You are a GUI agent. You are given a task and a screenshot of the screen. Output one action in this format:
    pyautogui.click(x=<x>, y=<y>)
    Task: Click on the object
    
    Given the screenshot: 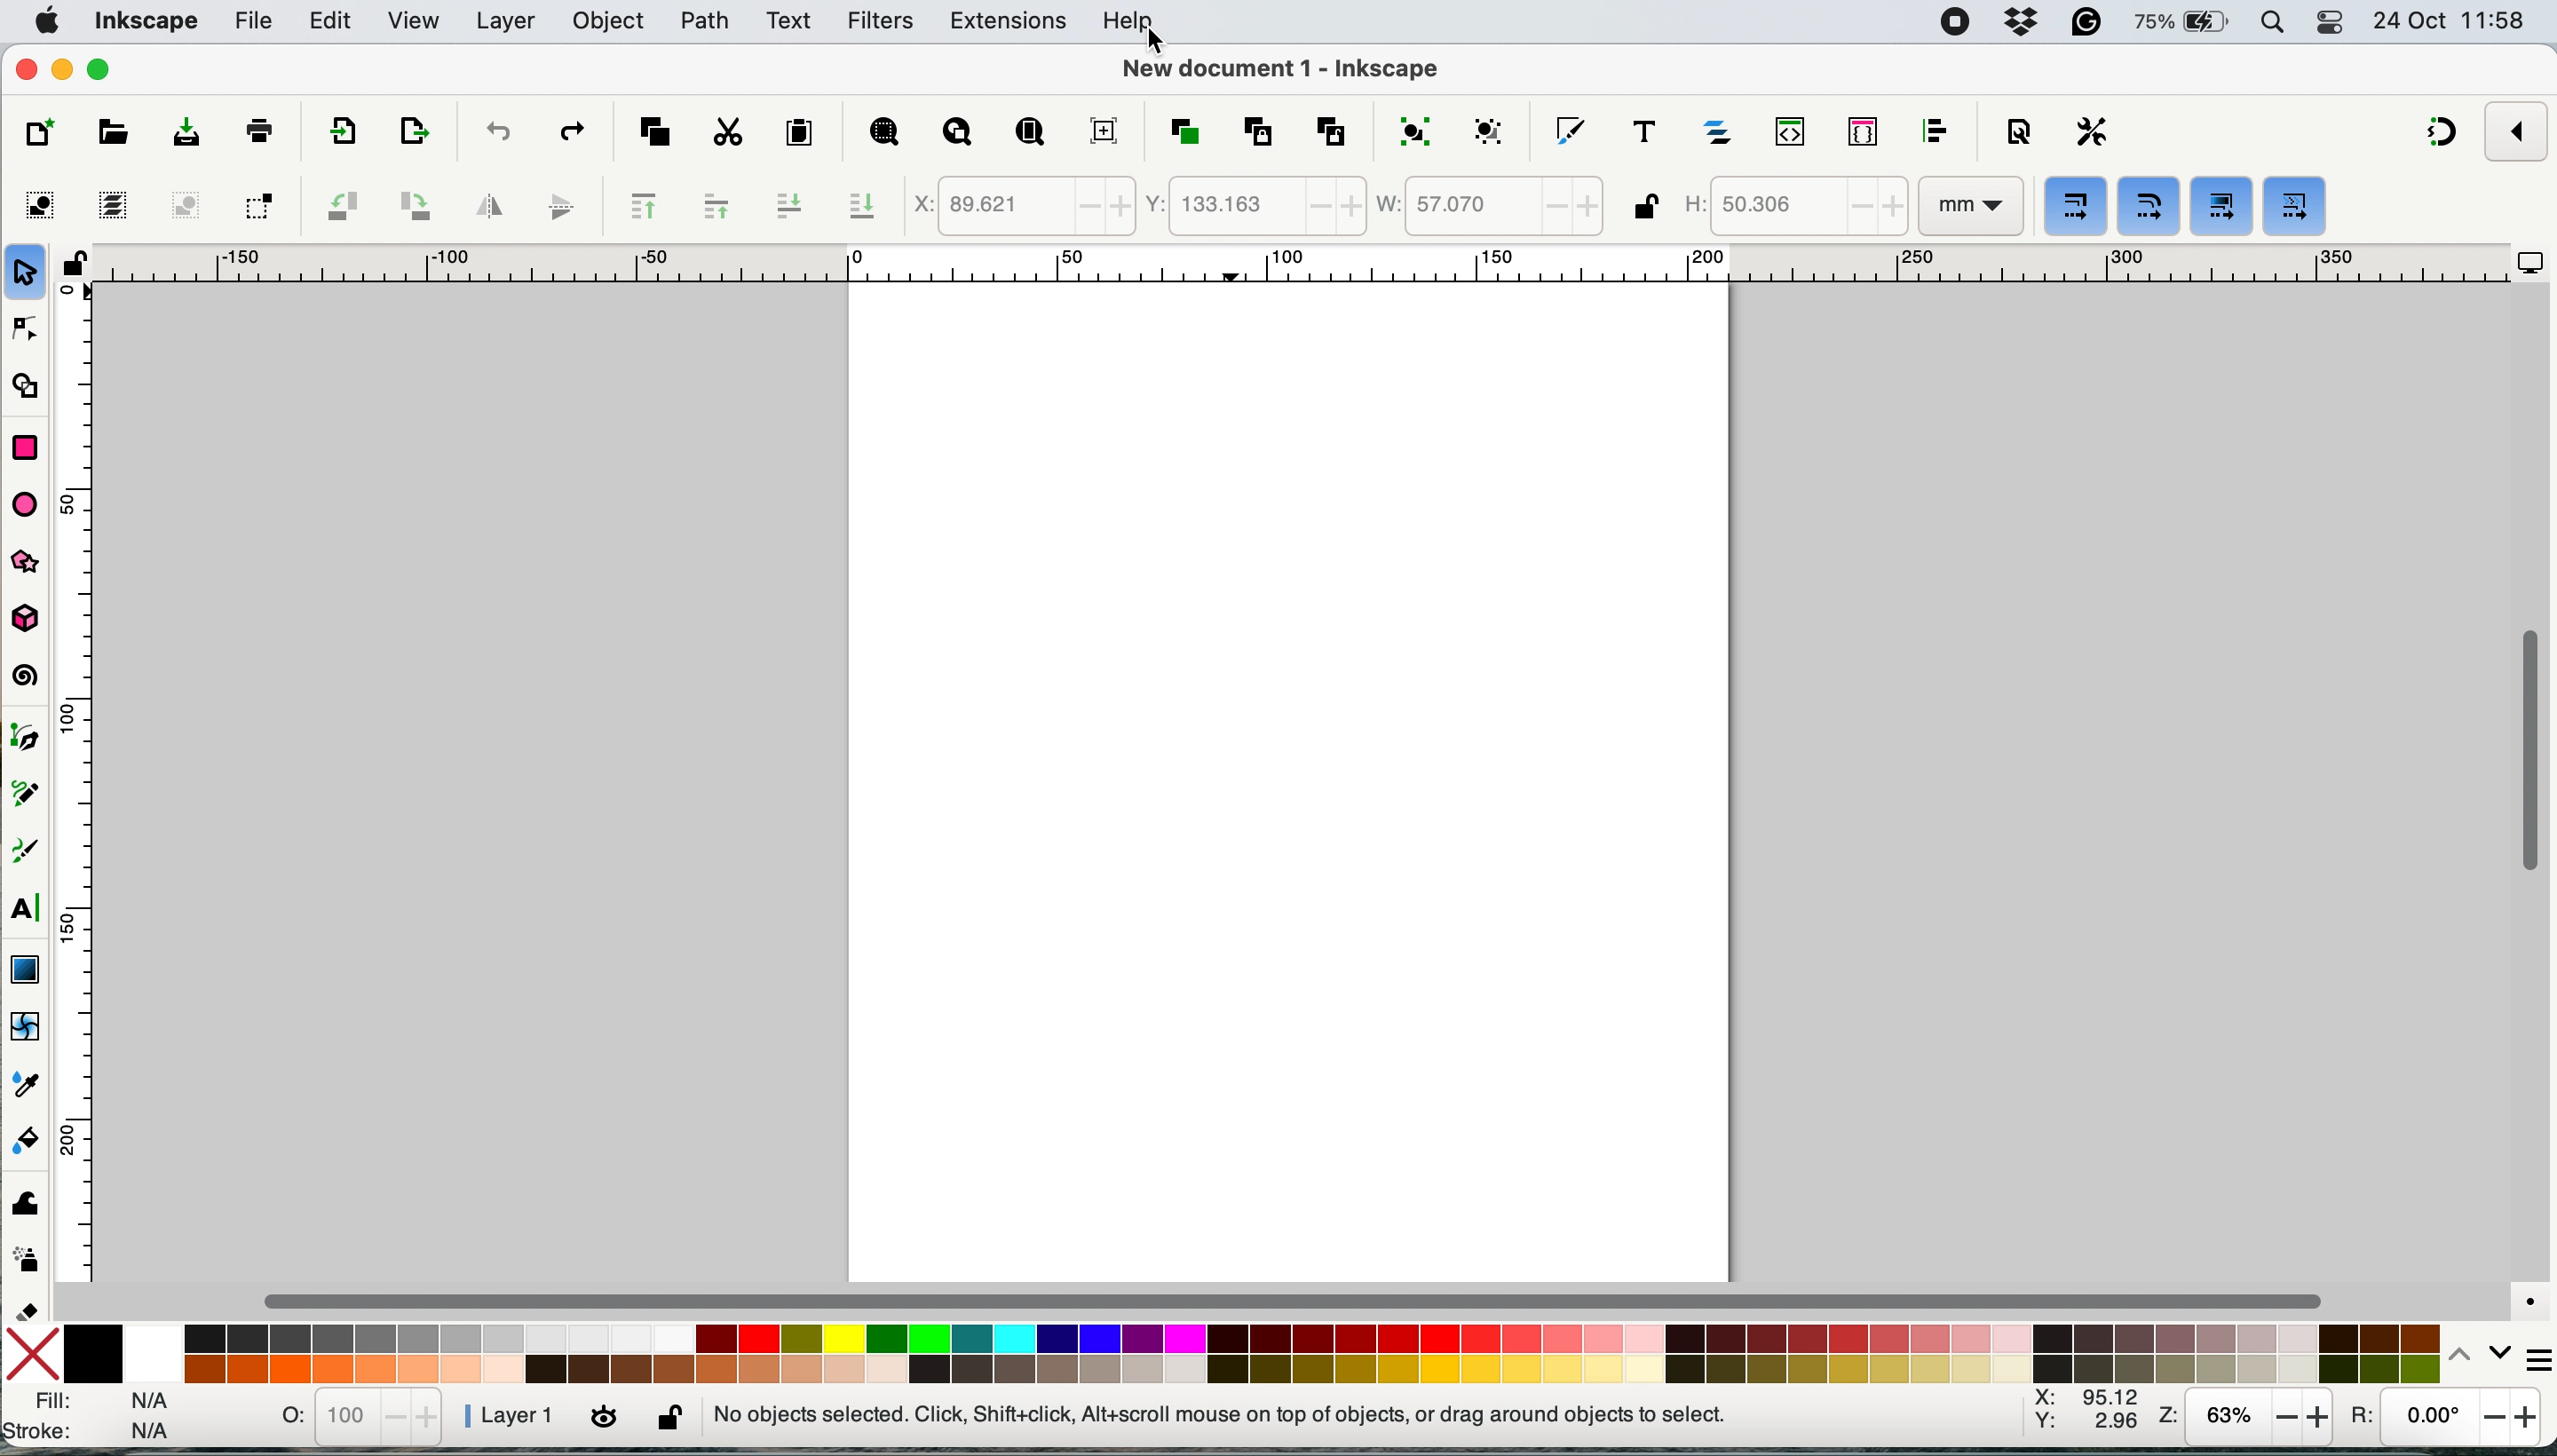 What is the action you would take?
    pyautogui.click(x=599, y=22)
    